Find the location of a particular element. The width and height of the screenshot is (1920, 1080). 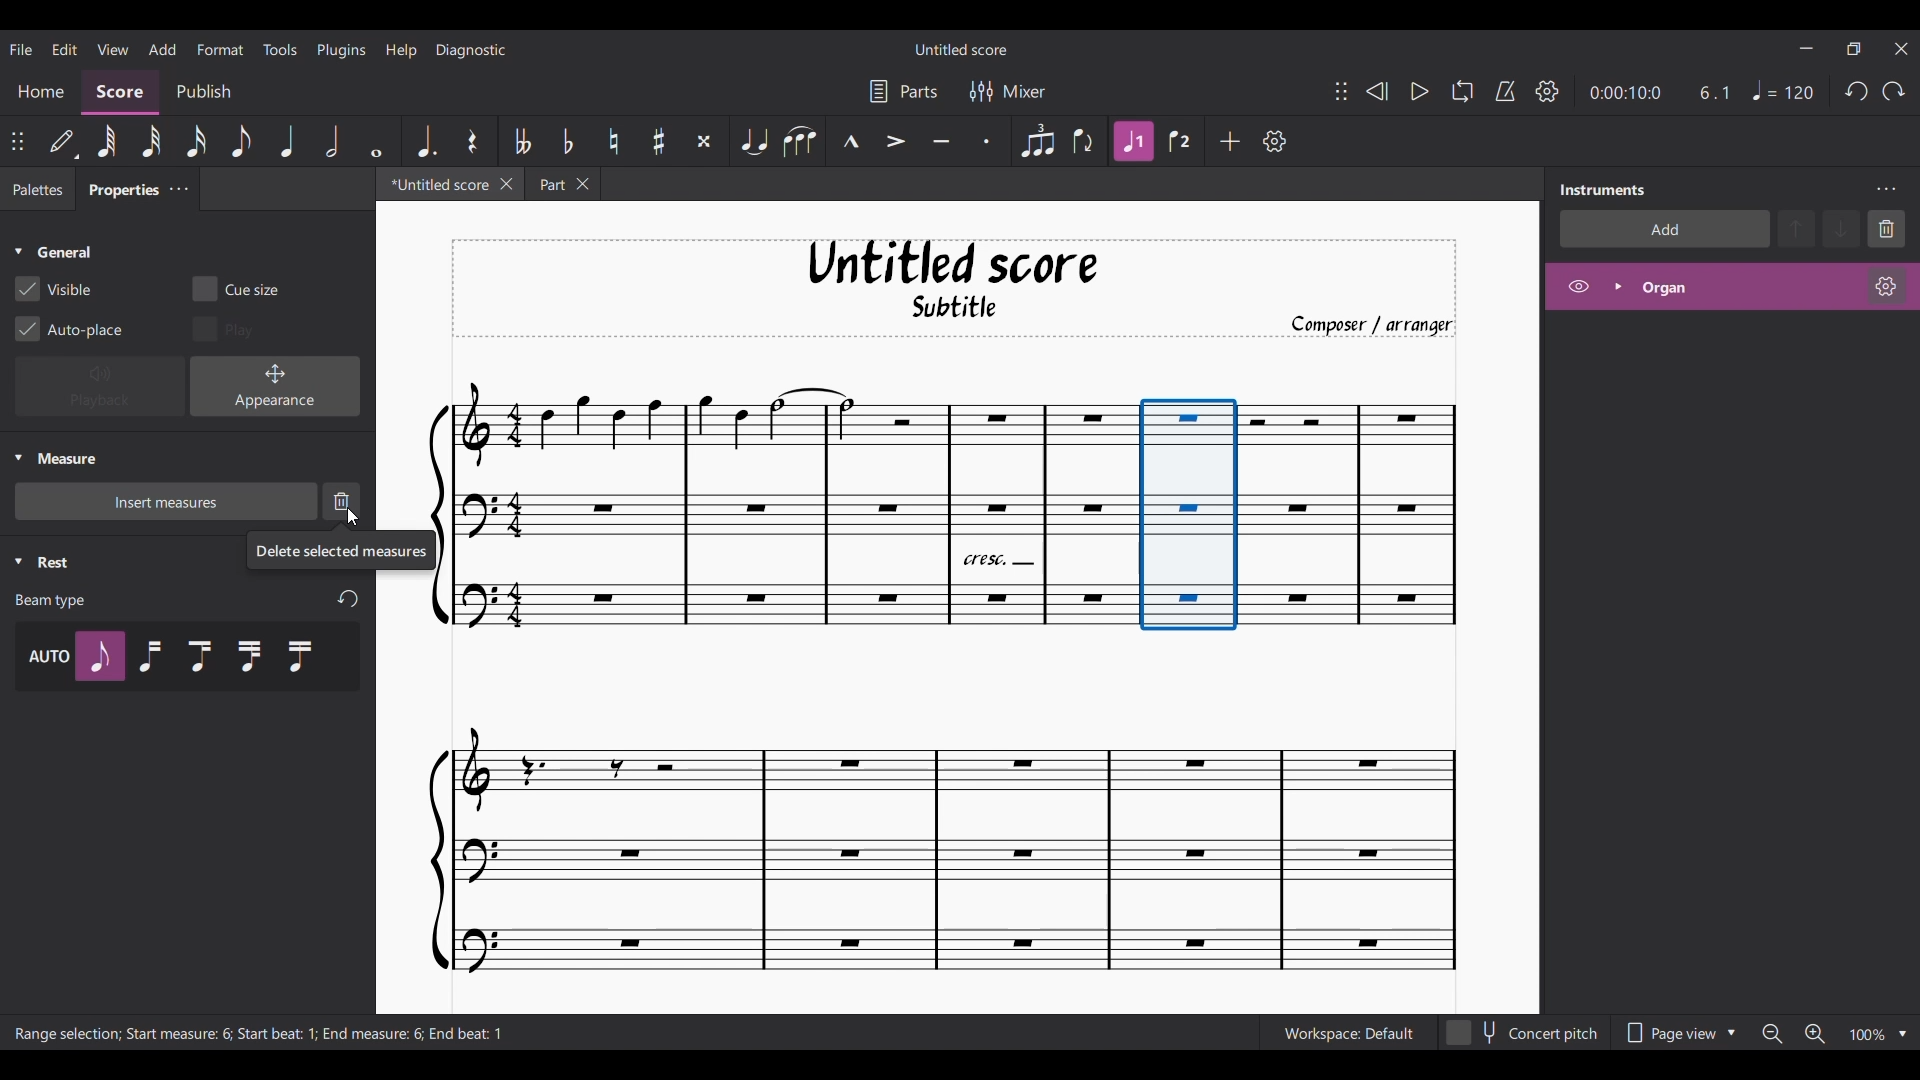

Toggle double sharp is located at coordinates (702, 141).